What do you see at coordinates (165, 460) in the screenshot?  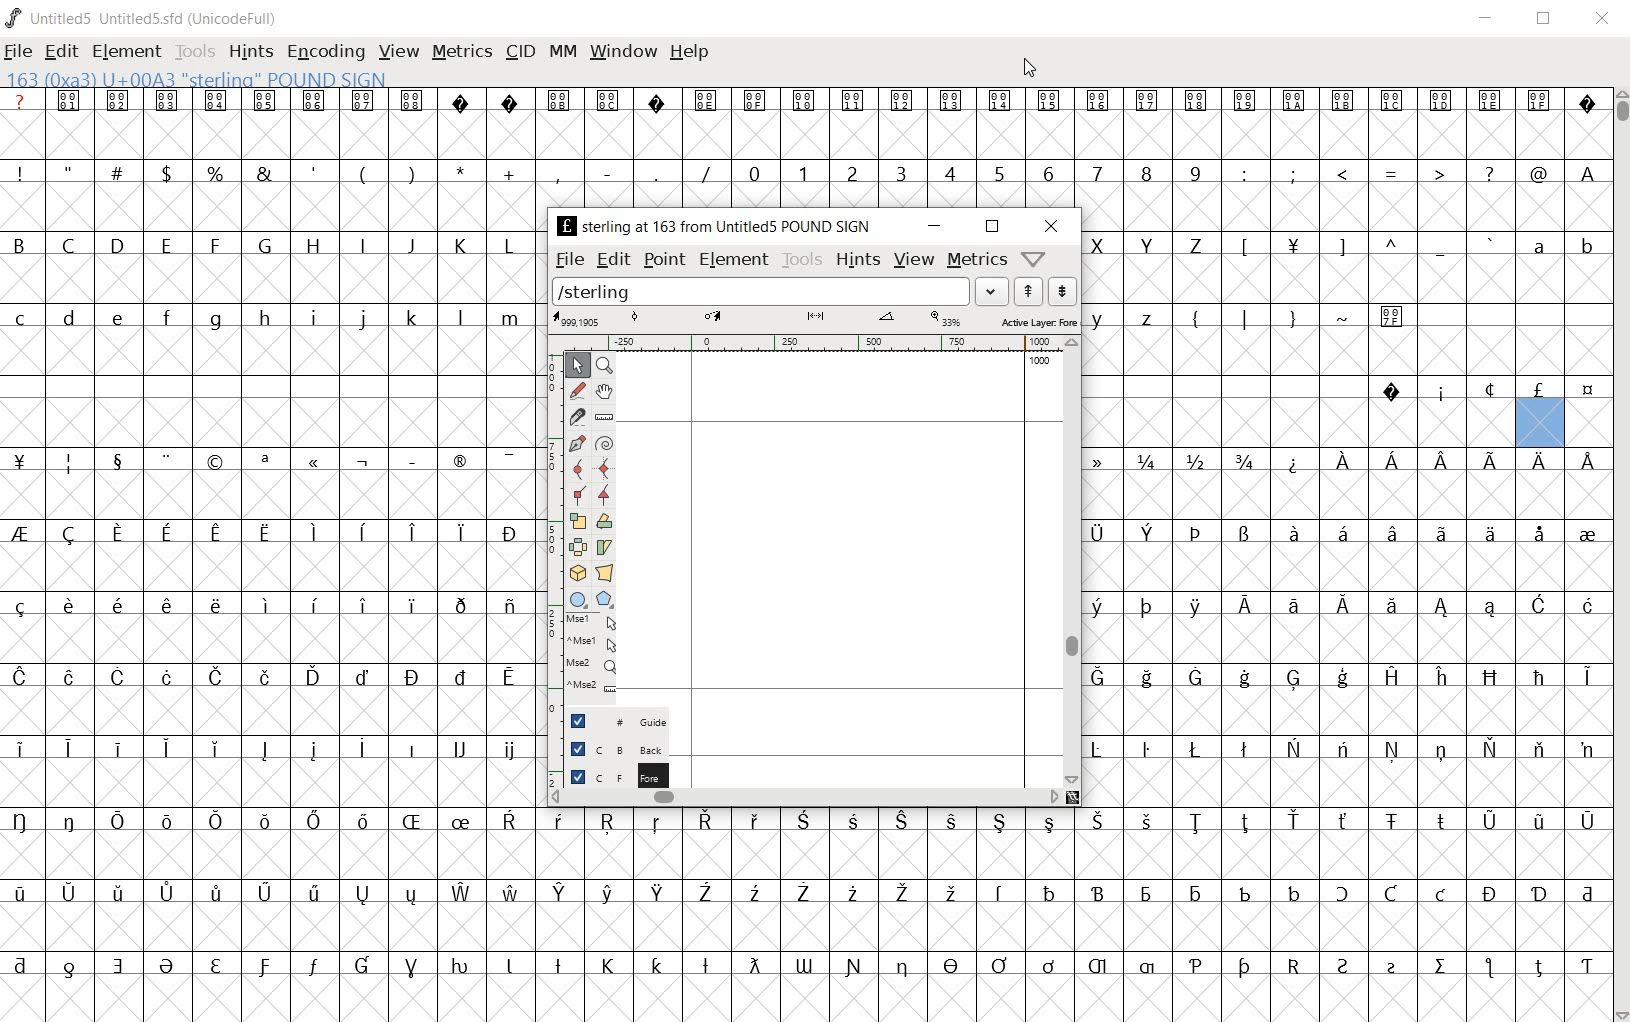 I see `Symbol` at bounding box center [165, 460].